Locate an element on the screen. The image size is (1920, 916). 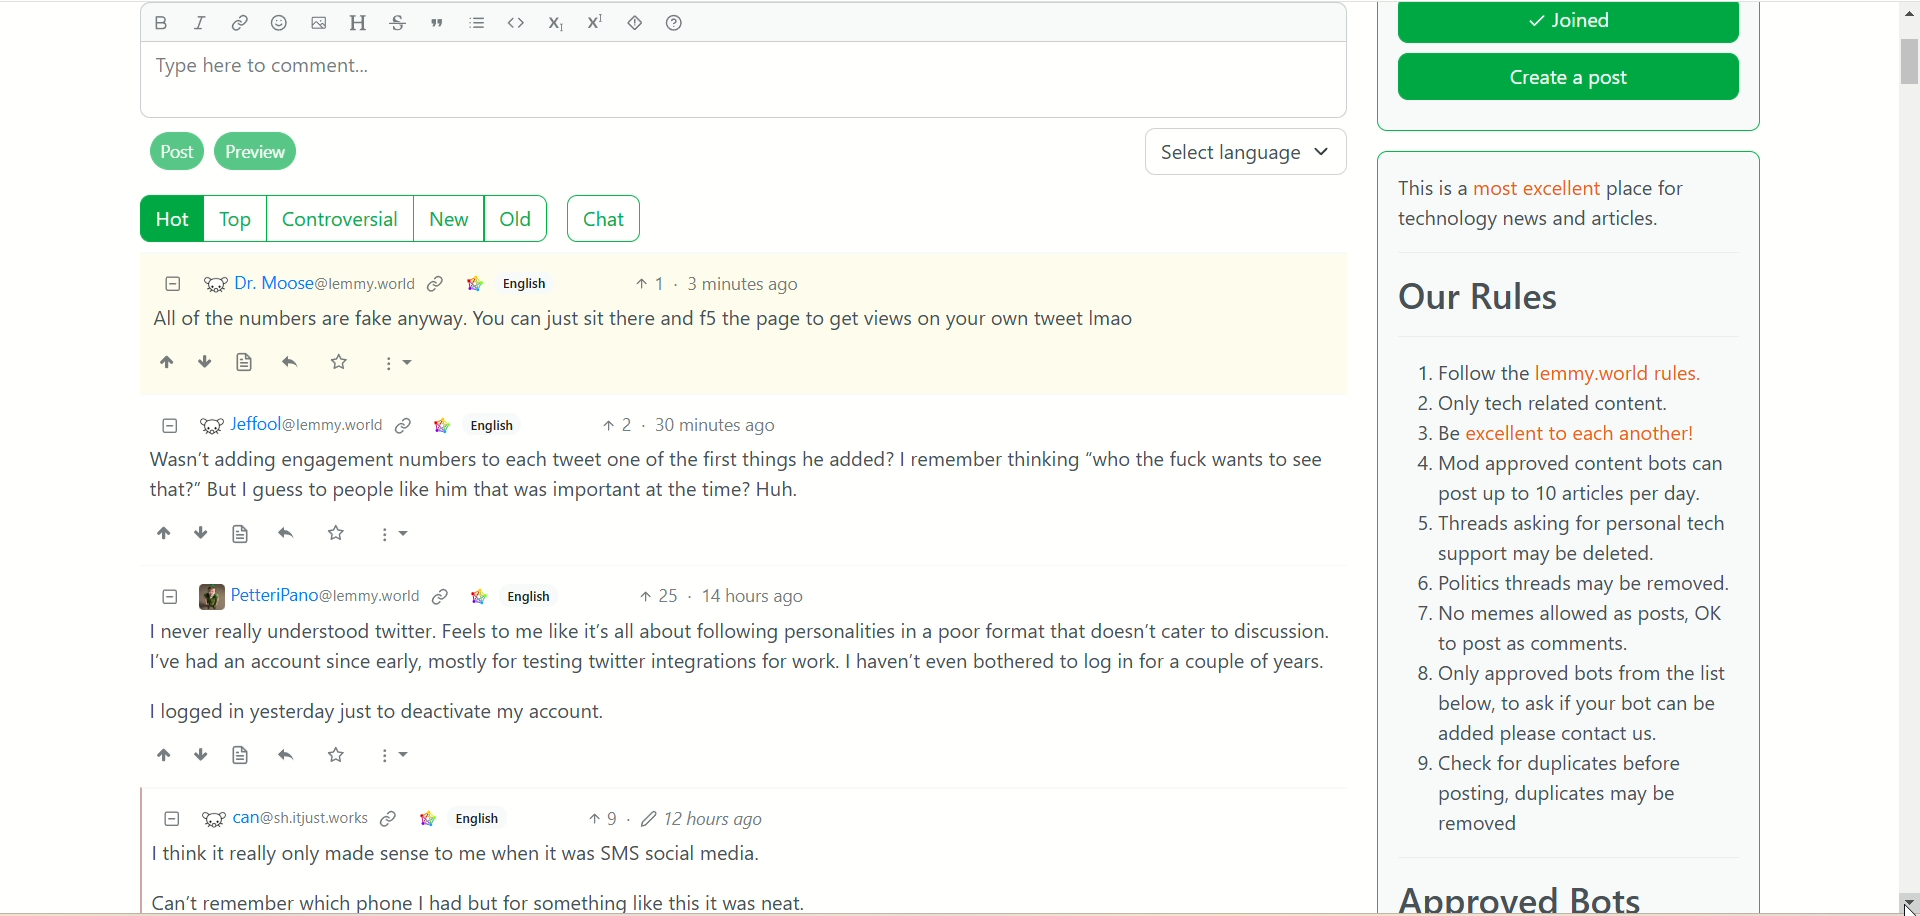
Source is located at coordinates (246, 363).